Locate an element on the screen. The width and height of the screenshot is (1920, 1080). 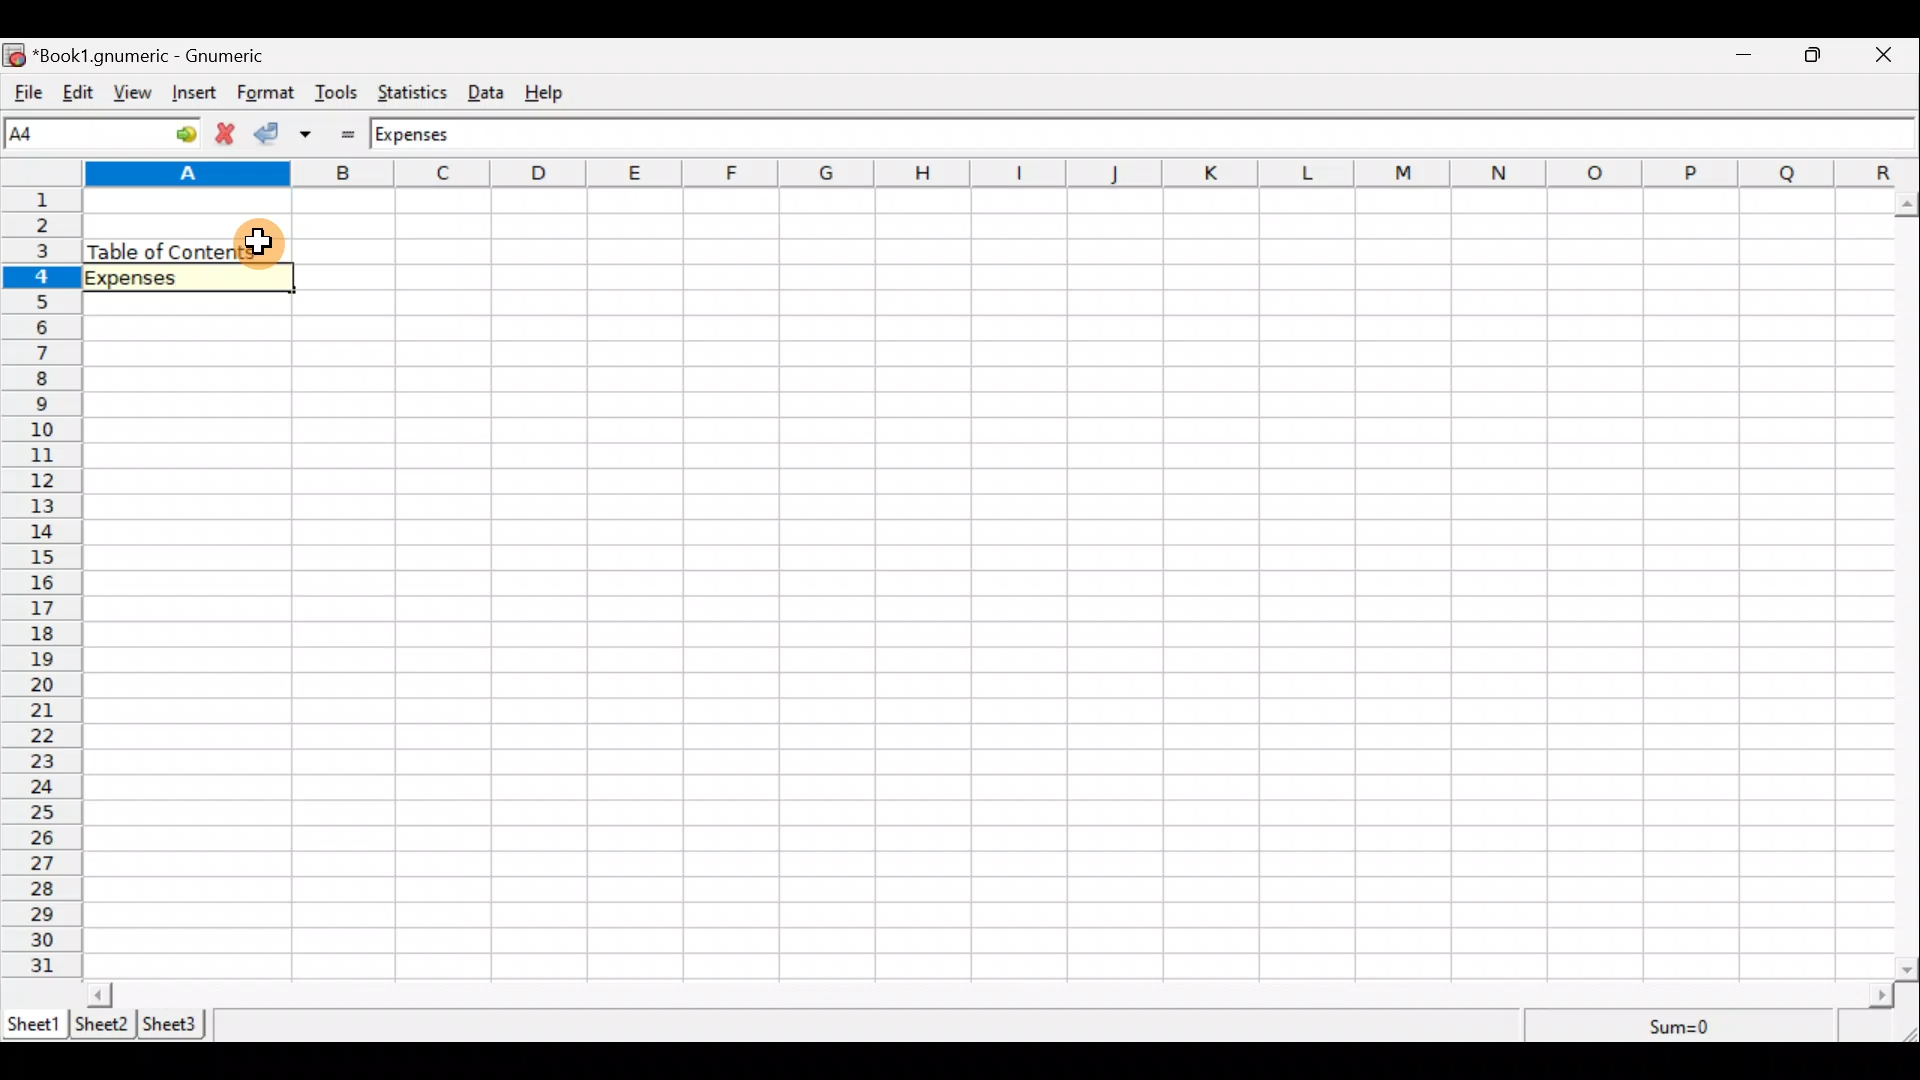
Scroll bar is located at coordinates (1908, 582).